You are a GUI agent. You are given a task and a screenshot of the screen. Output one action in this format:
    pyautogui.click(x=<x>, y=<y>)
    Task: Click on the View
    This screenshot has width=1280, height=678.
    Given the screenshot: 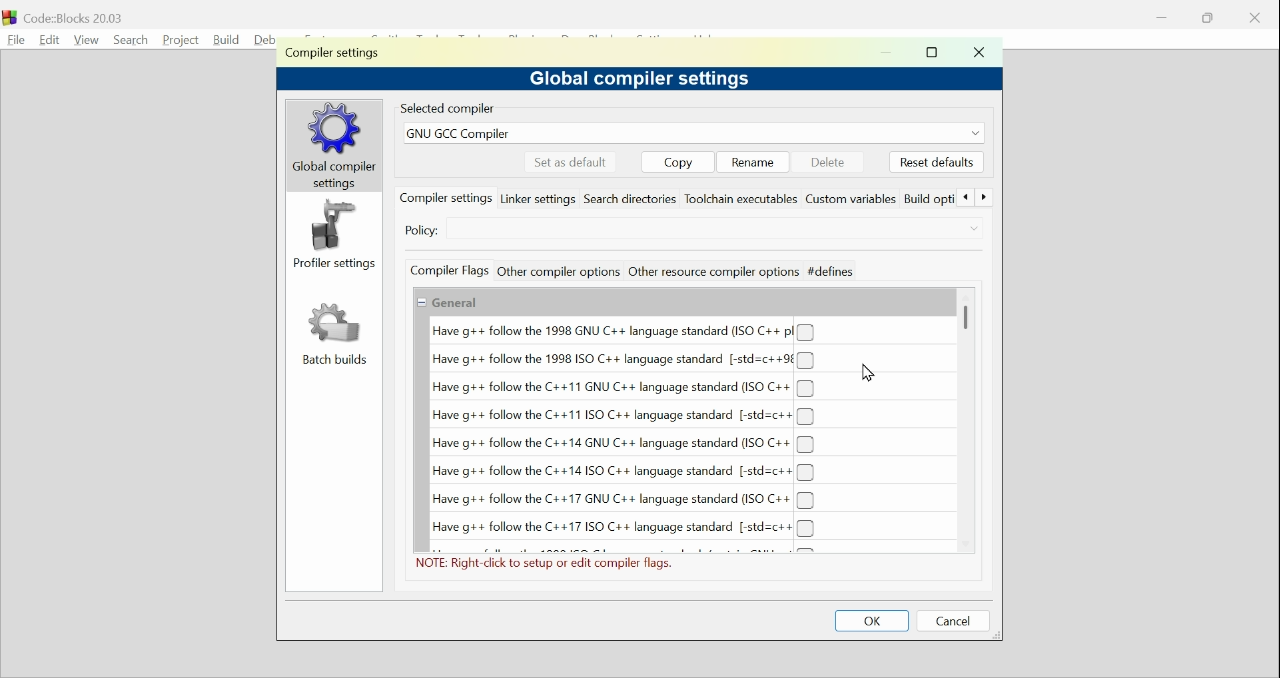 What is the action you would take?
    pyautogui.click(x=86, y=39)
    